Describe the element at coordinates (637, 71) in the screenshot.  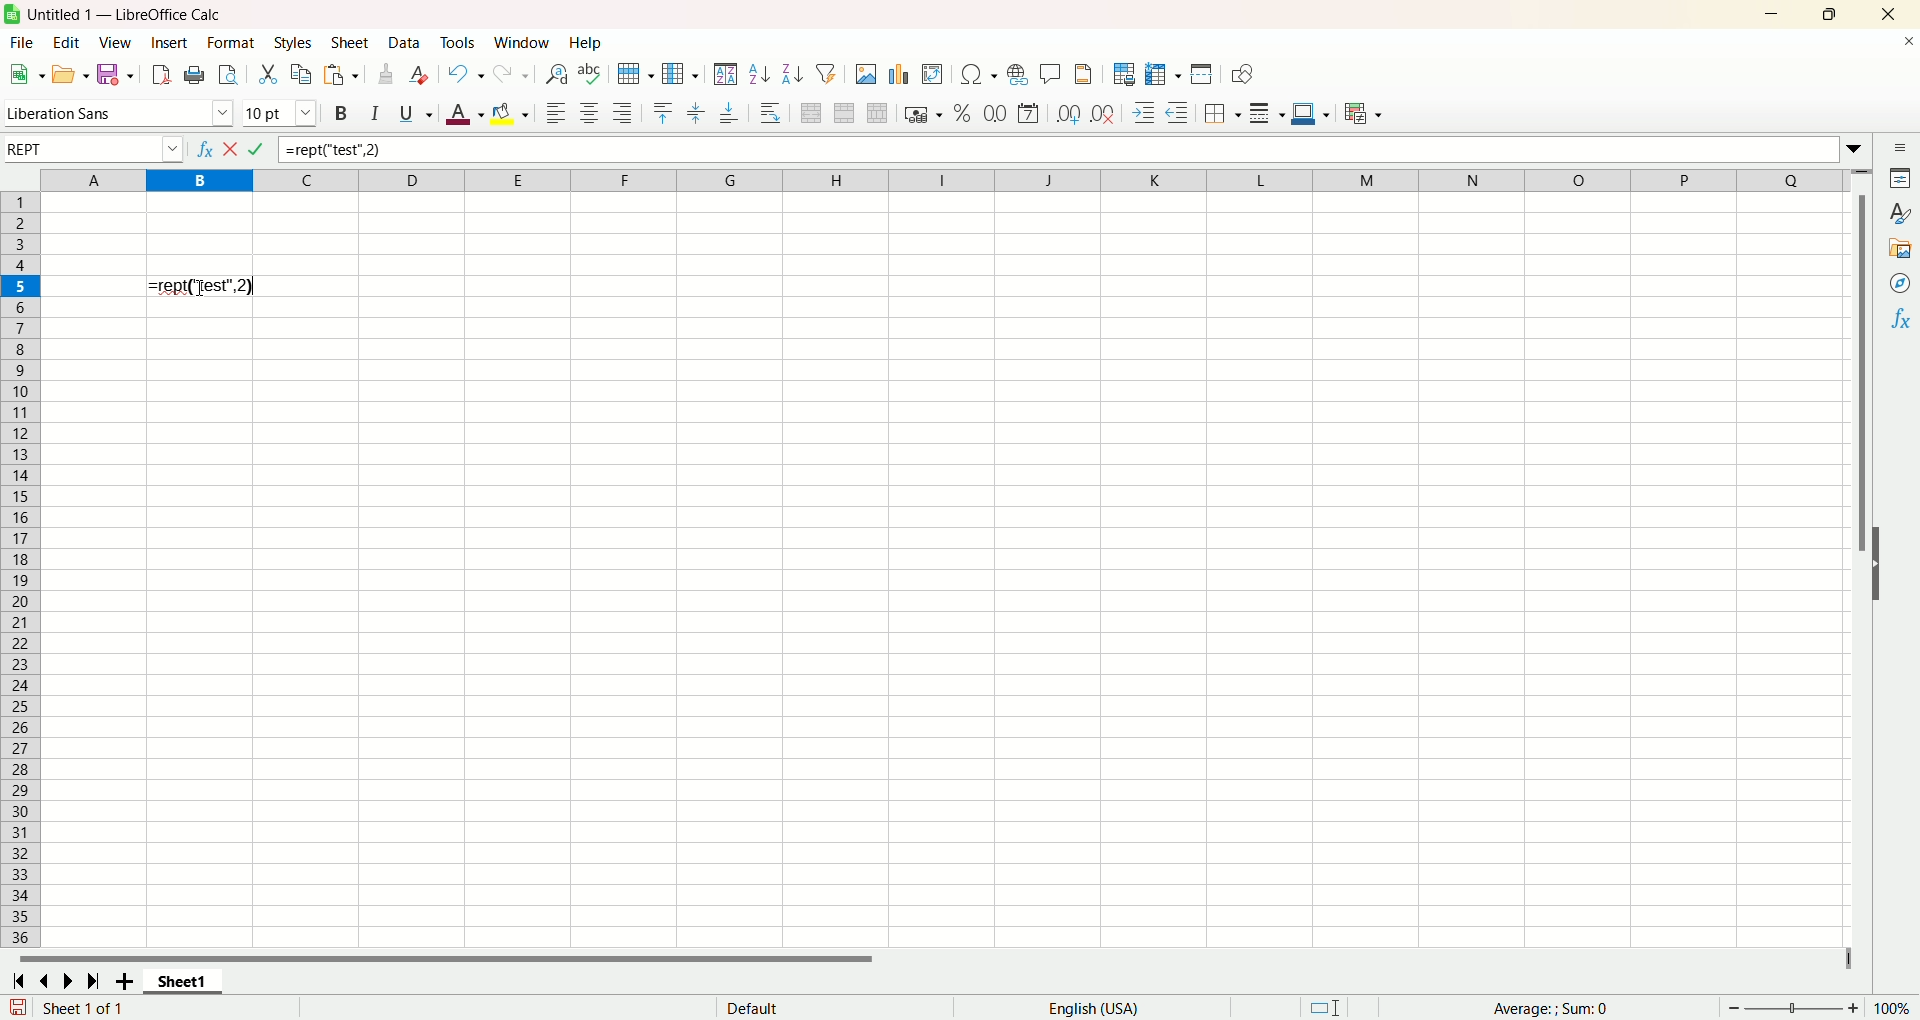
I see `row` at that location.